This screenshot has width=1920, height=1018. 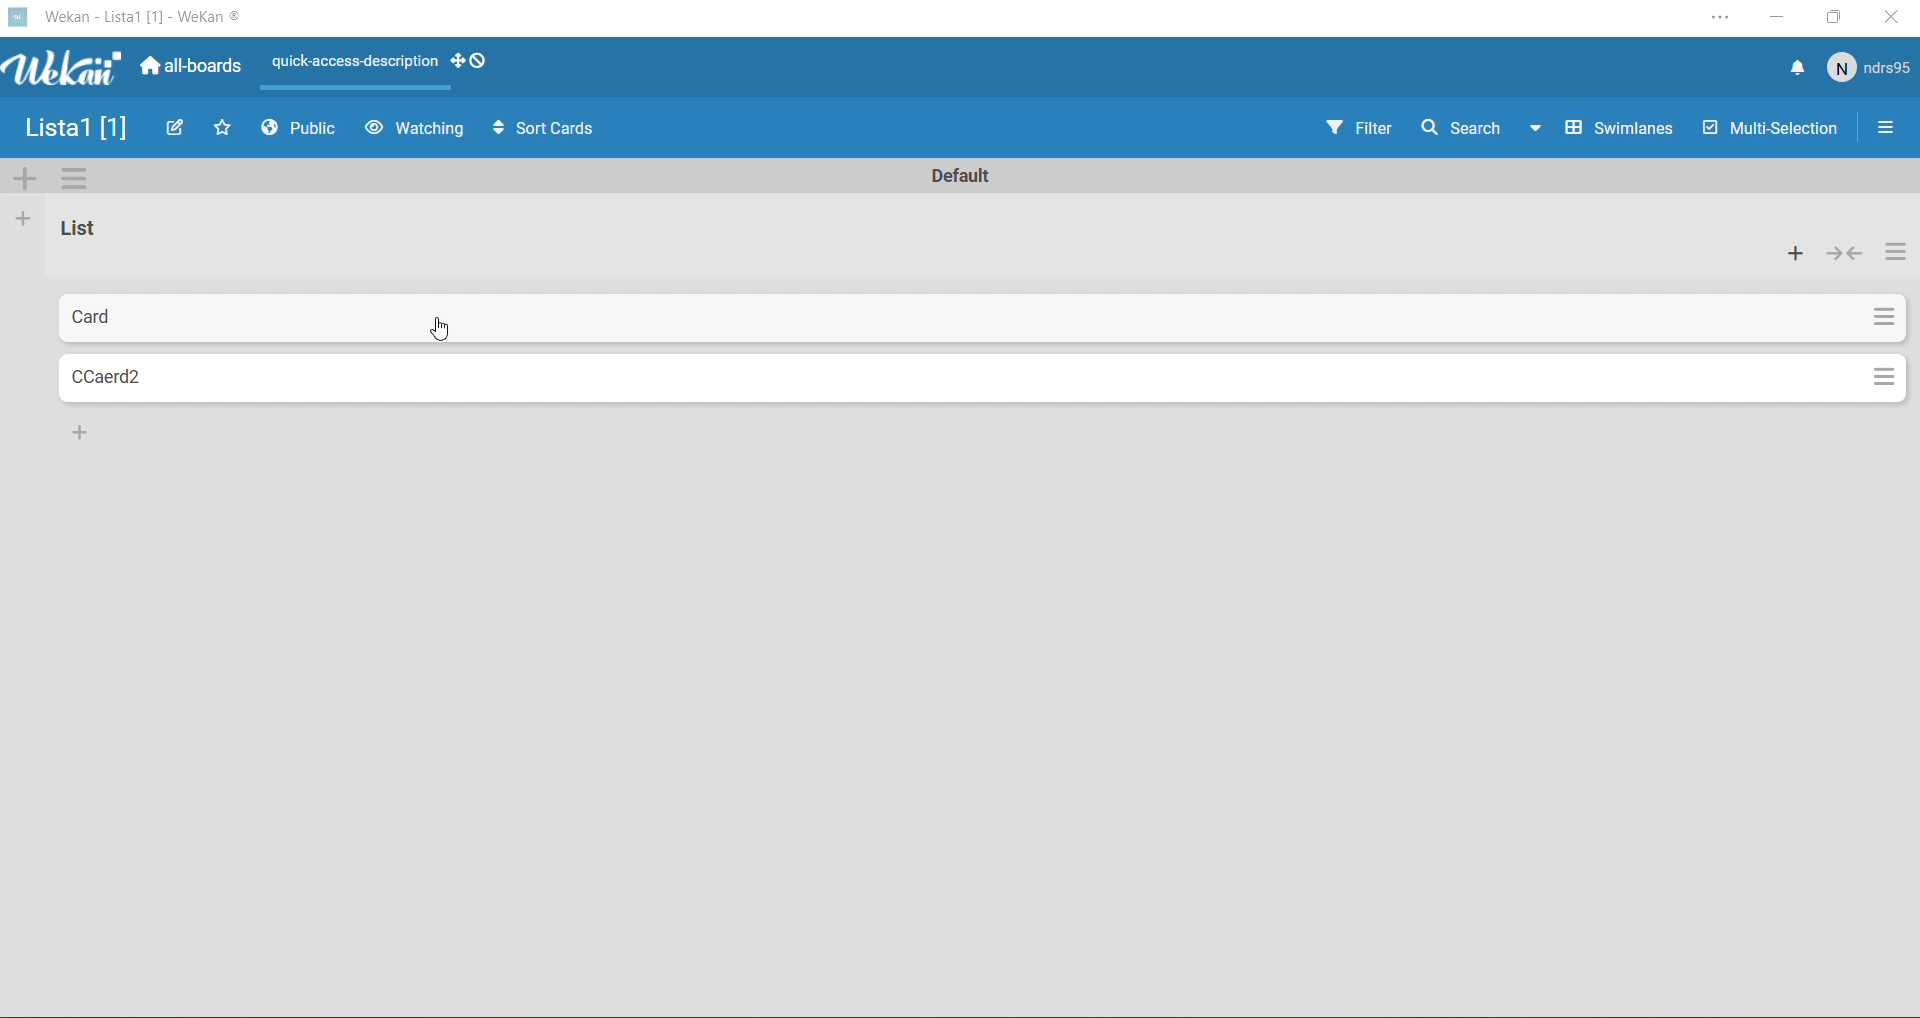 What do you see at coordinates (143, 18) in the screenshot?
I see `Wekan` at bounding box center [143, 18].